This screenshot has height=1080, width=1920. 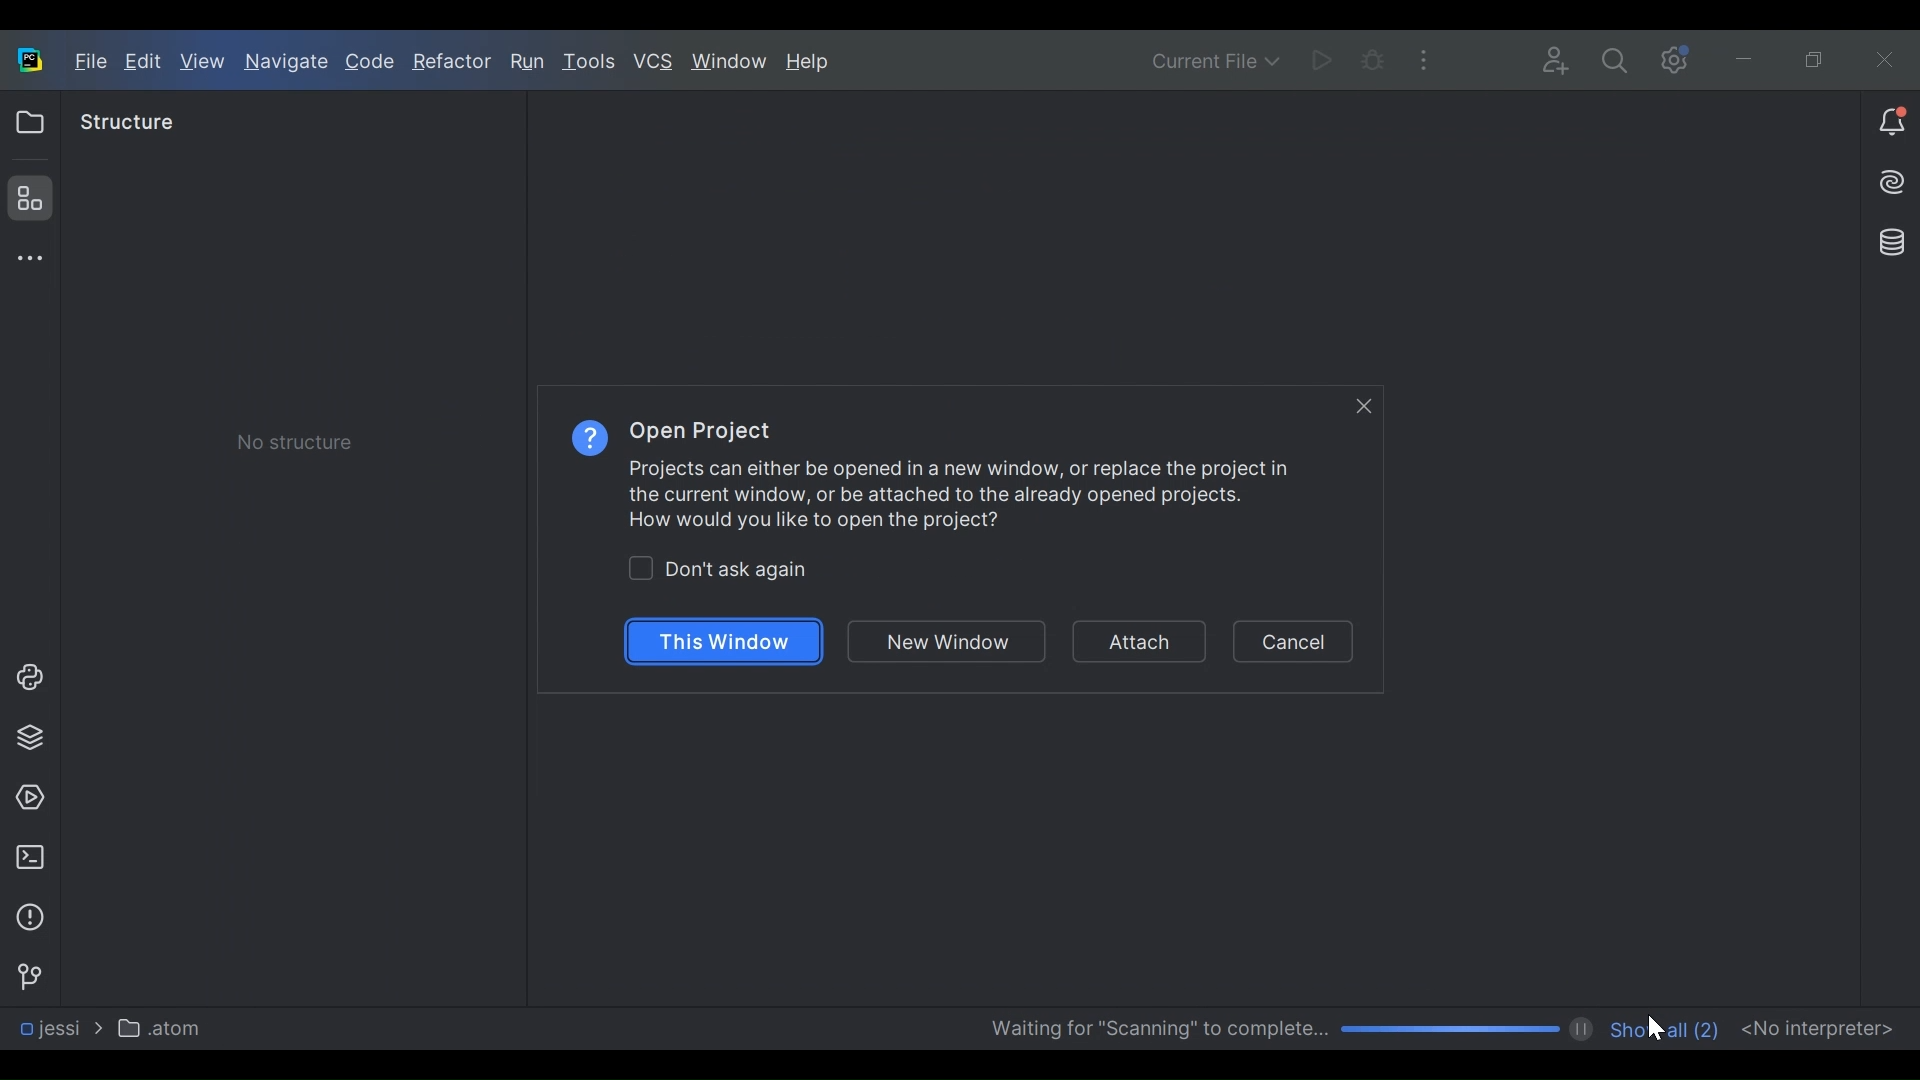 I want to click on Projects can either be opened in a new window, or replace the project in the current window, or be attached to the already opened projects. How would you like to open the project?, so click(x=956, y=496).